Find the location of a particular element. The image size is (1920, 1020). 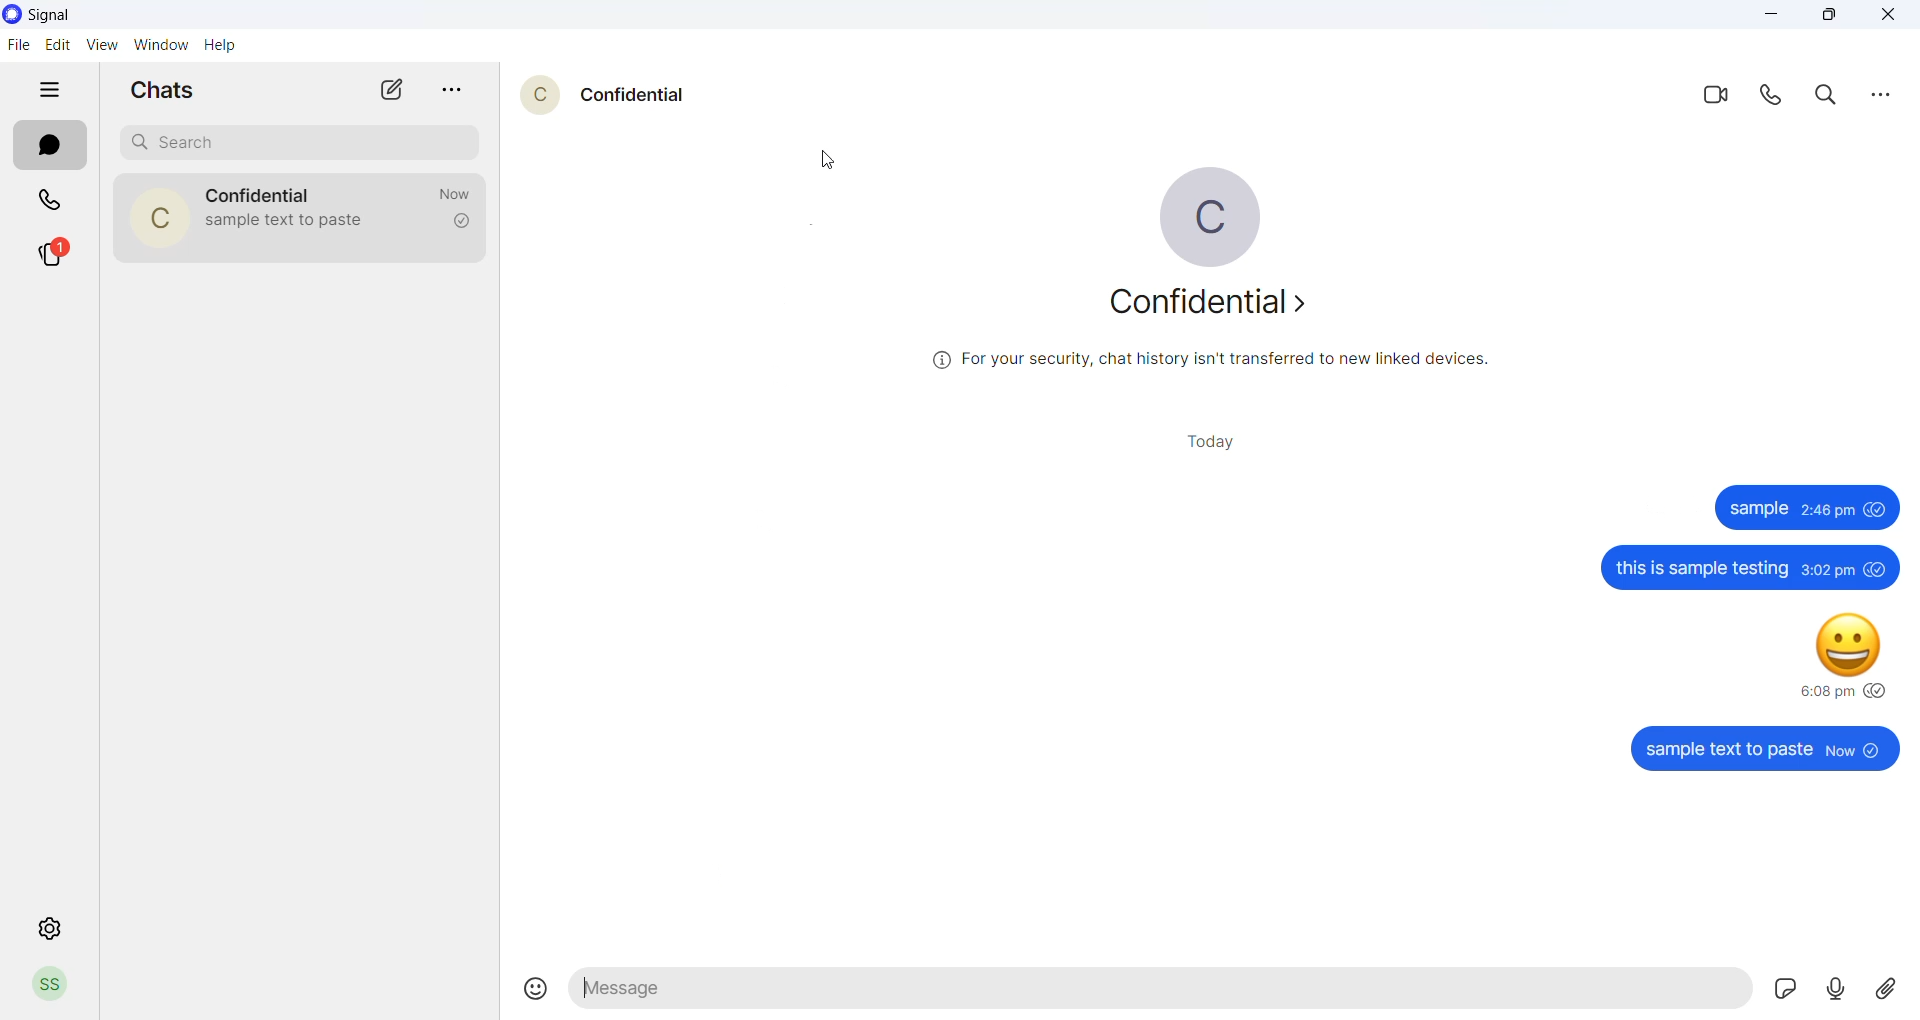

Profile is located at coordinates (52, 984).